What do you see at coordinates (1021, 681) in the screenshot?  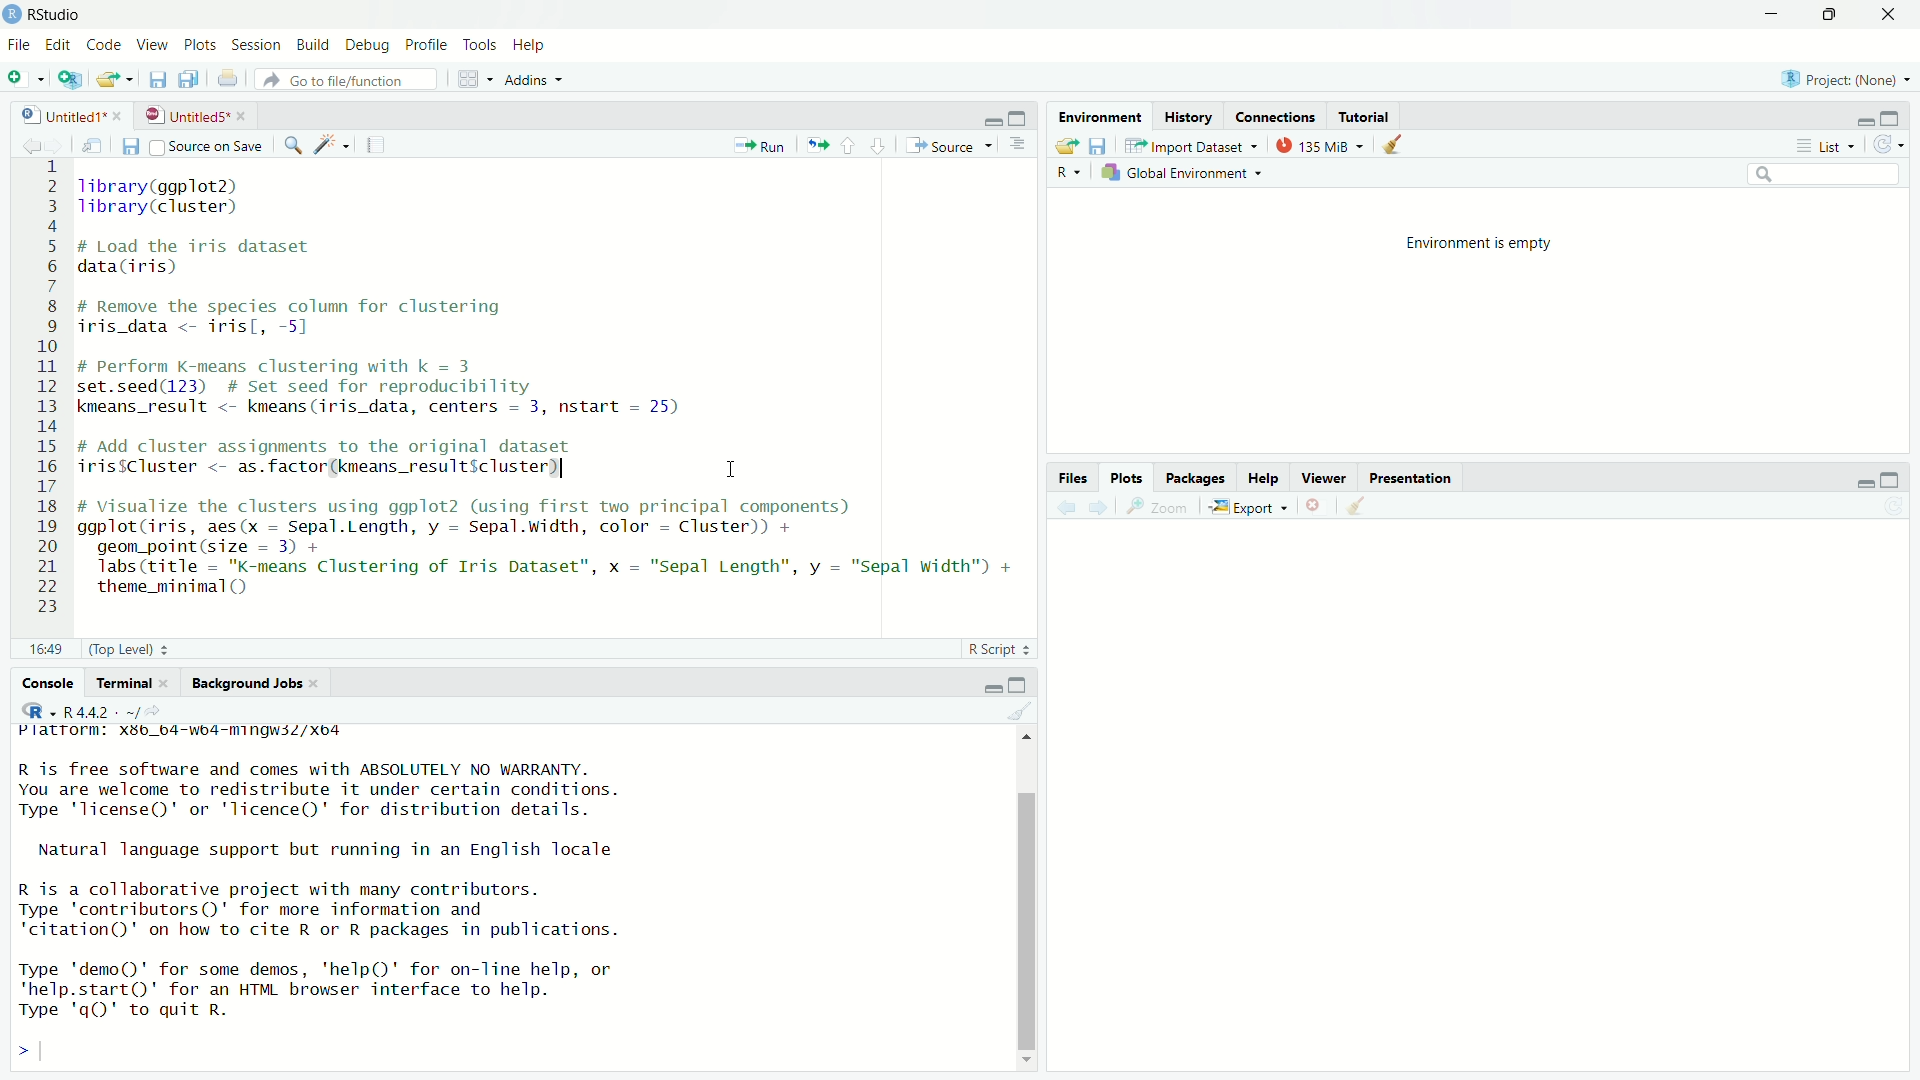 I see `maximize` at bounding box center [1021, 681].